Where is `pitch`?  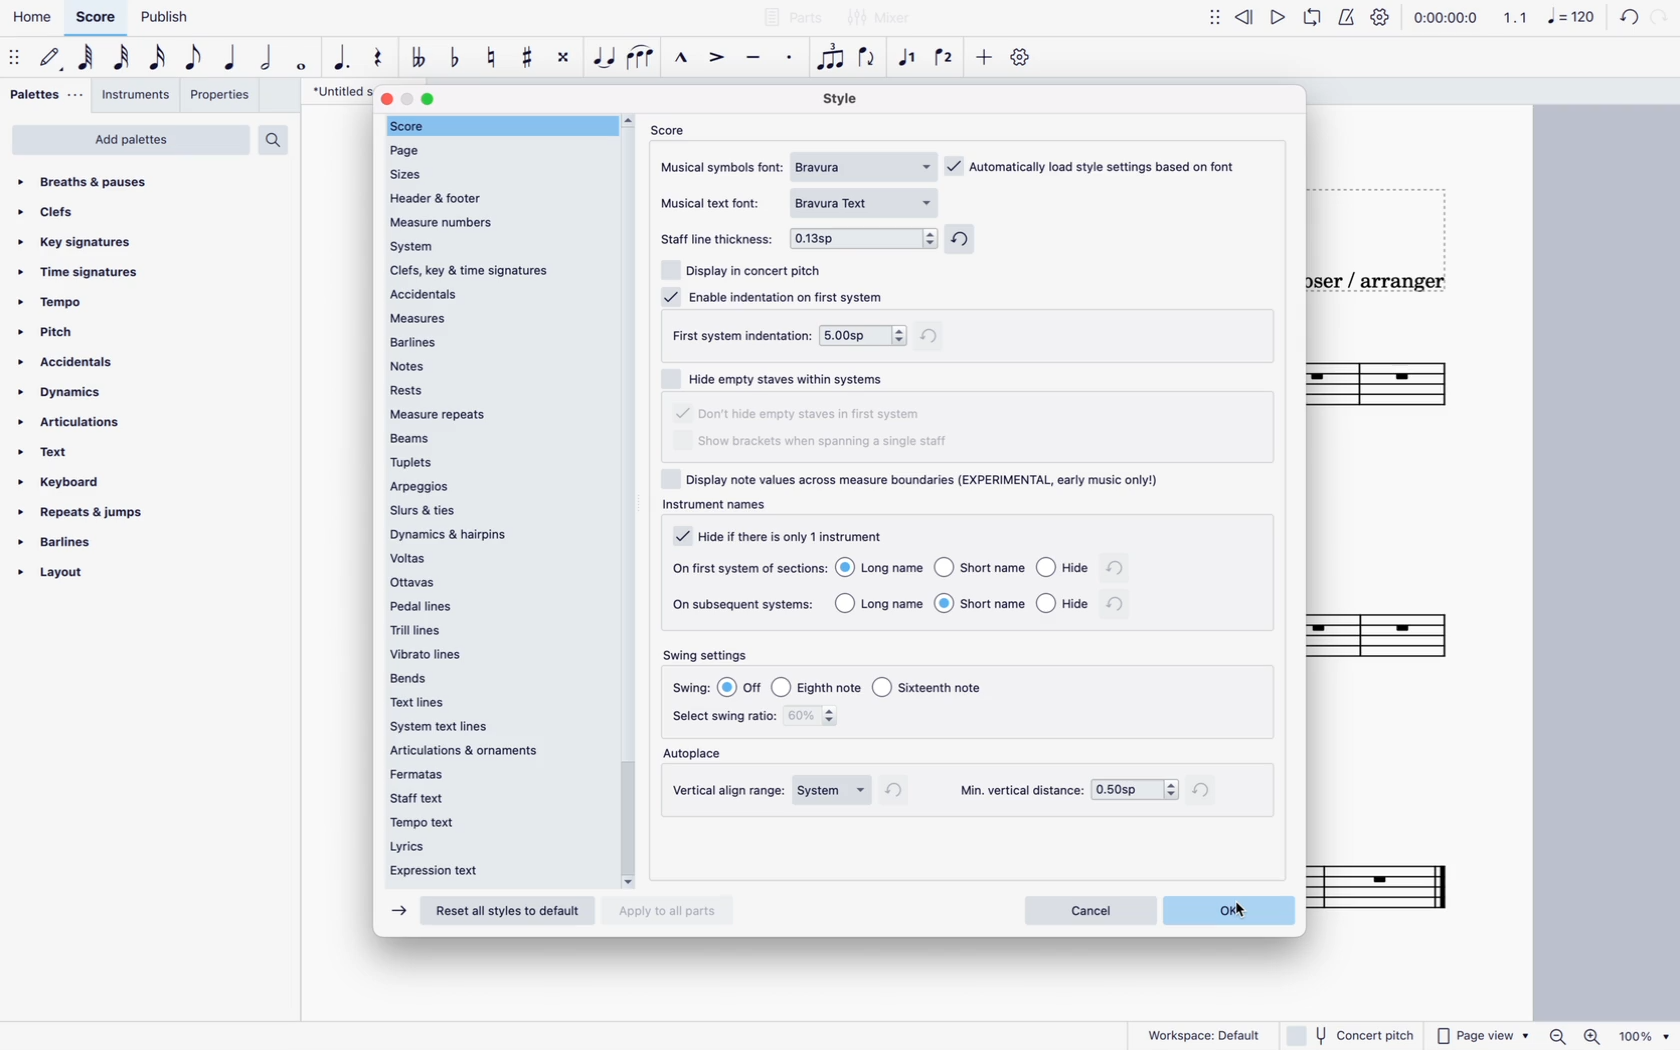 pitch is located at coordinates (71, 334).